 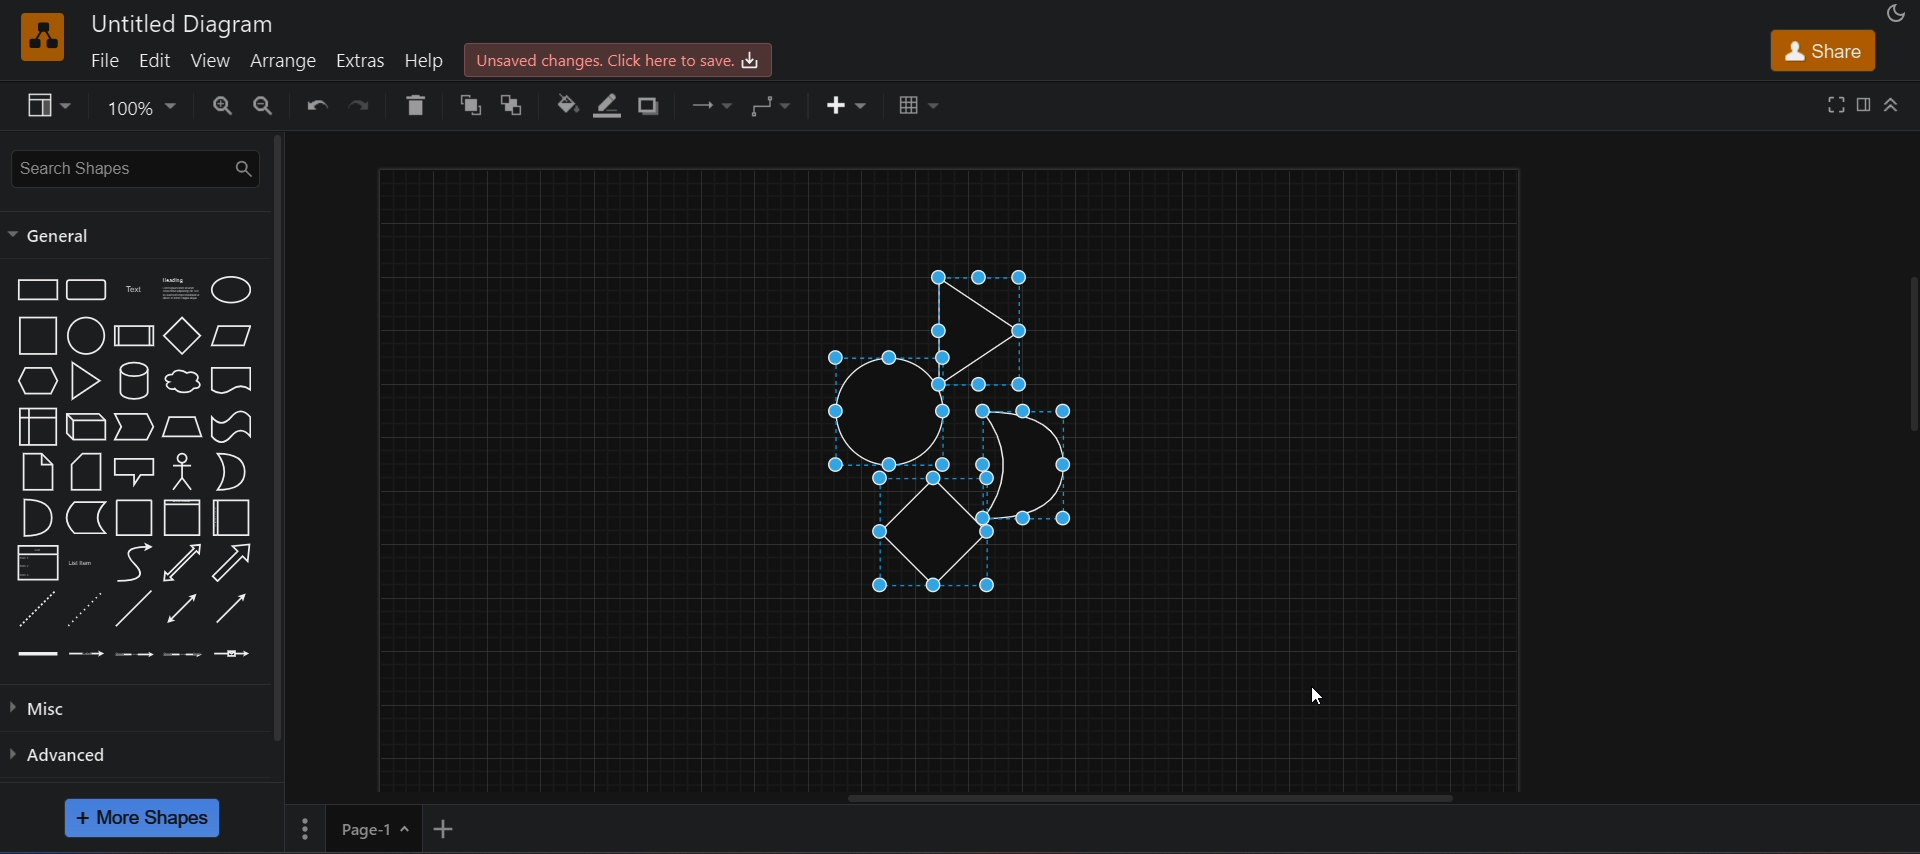 What do you see at coordinates (133, 426) in the screenshot?
I see `step` at bounding box center [133, 426].